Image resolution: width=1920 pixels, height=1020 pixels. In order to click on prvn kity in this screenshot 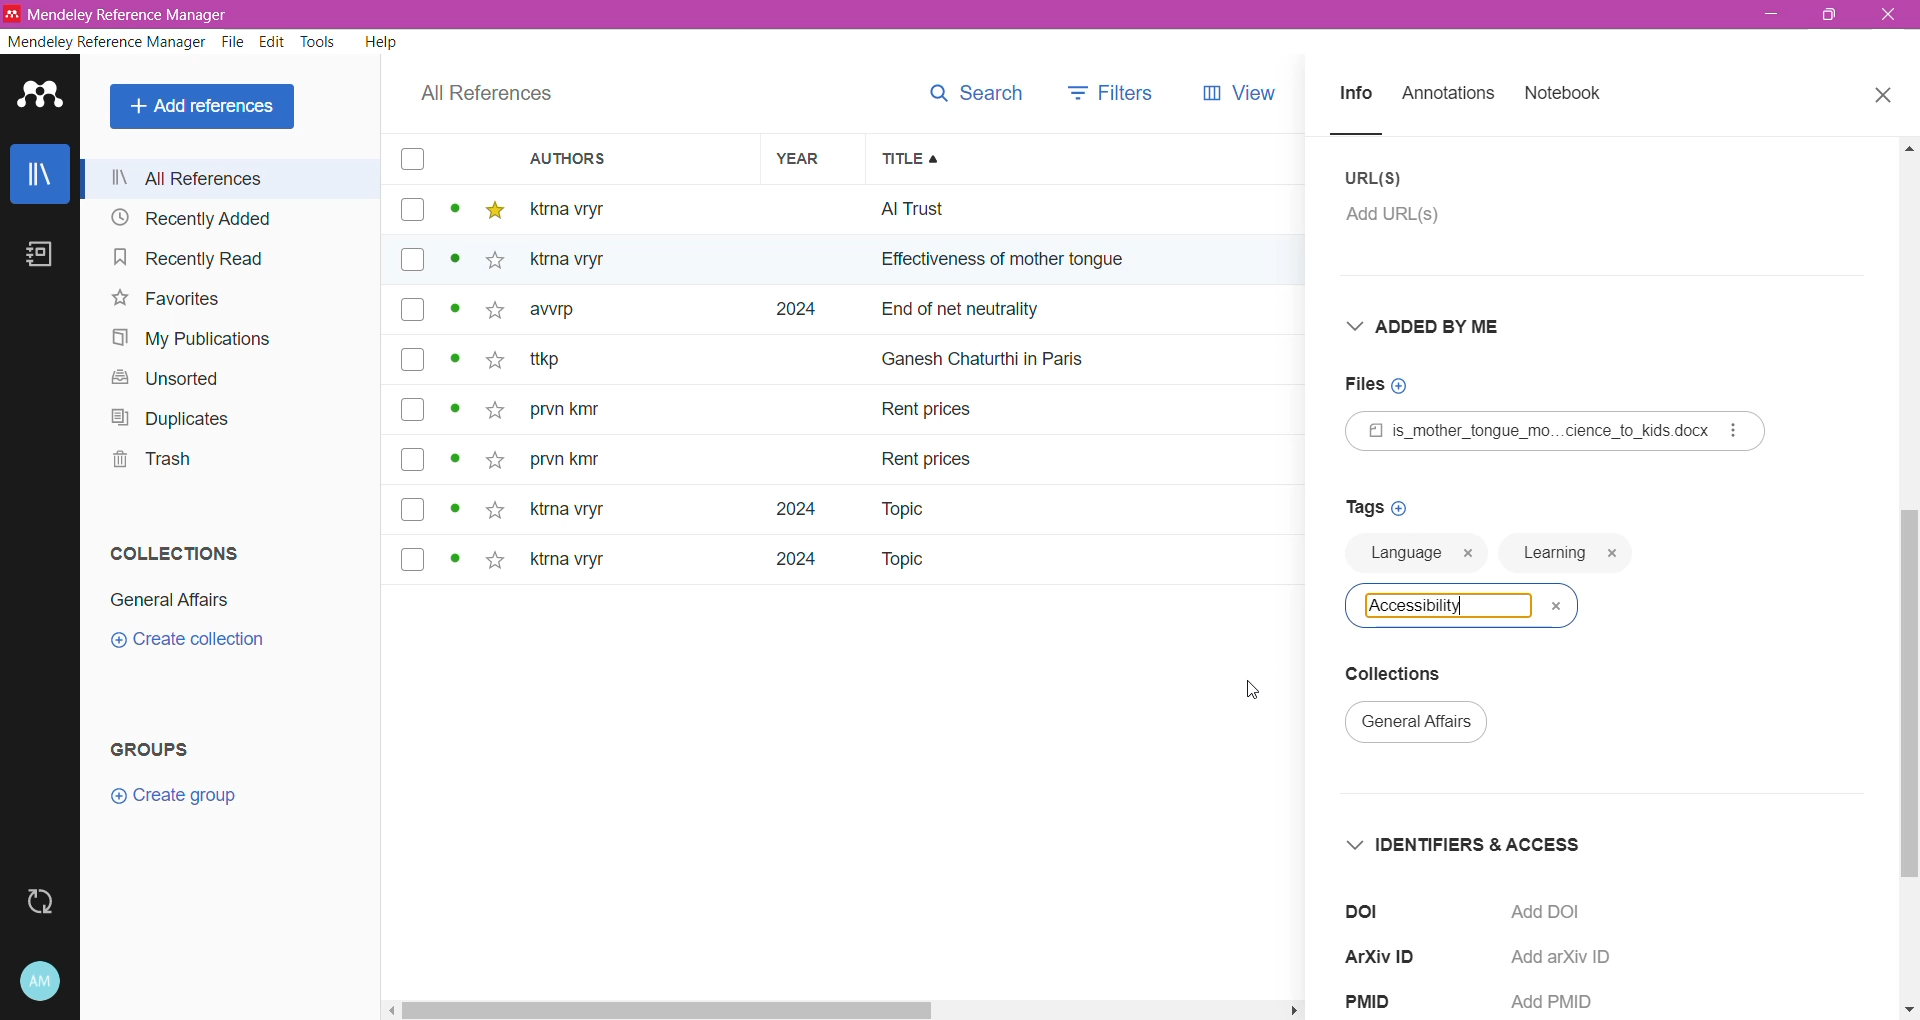, I will do `click(565, 462)`.